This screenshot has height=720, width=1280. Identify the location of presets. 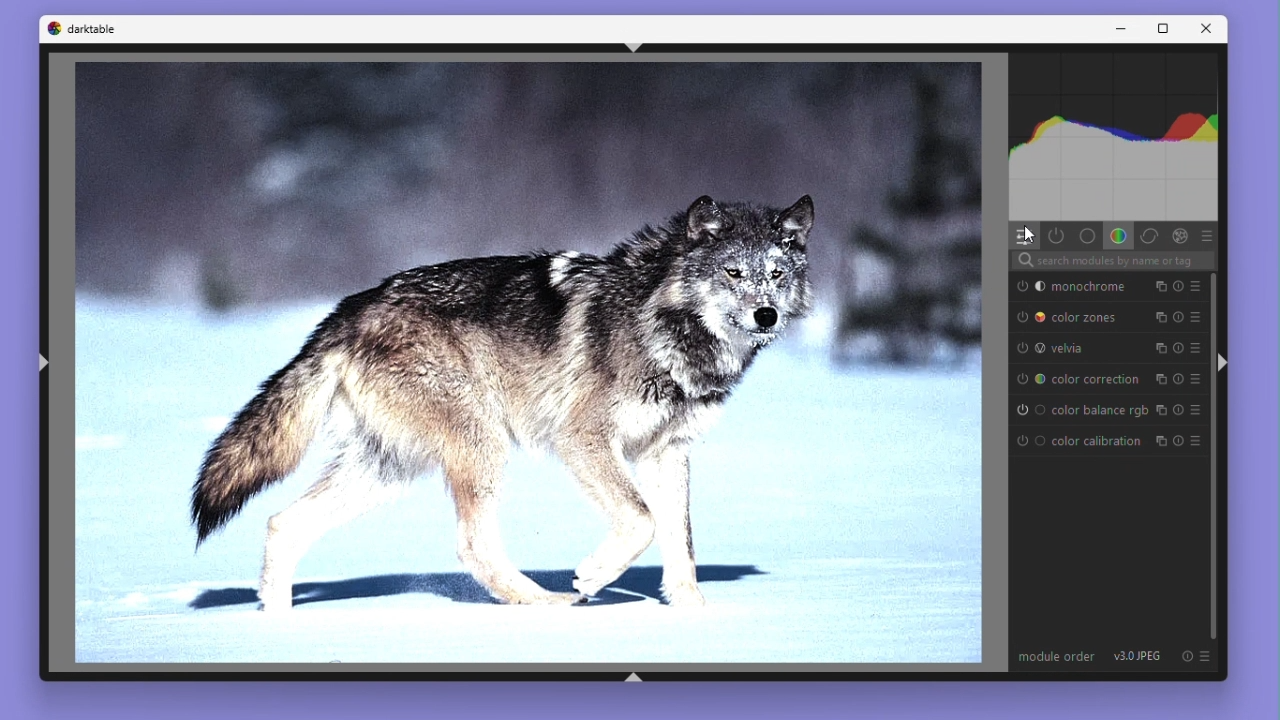
(1209, 658).